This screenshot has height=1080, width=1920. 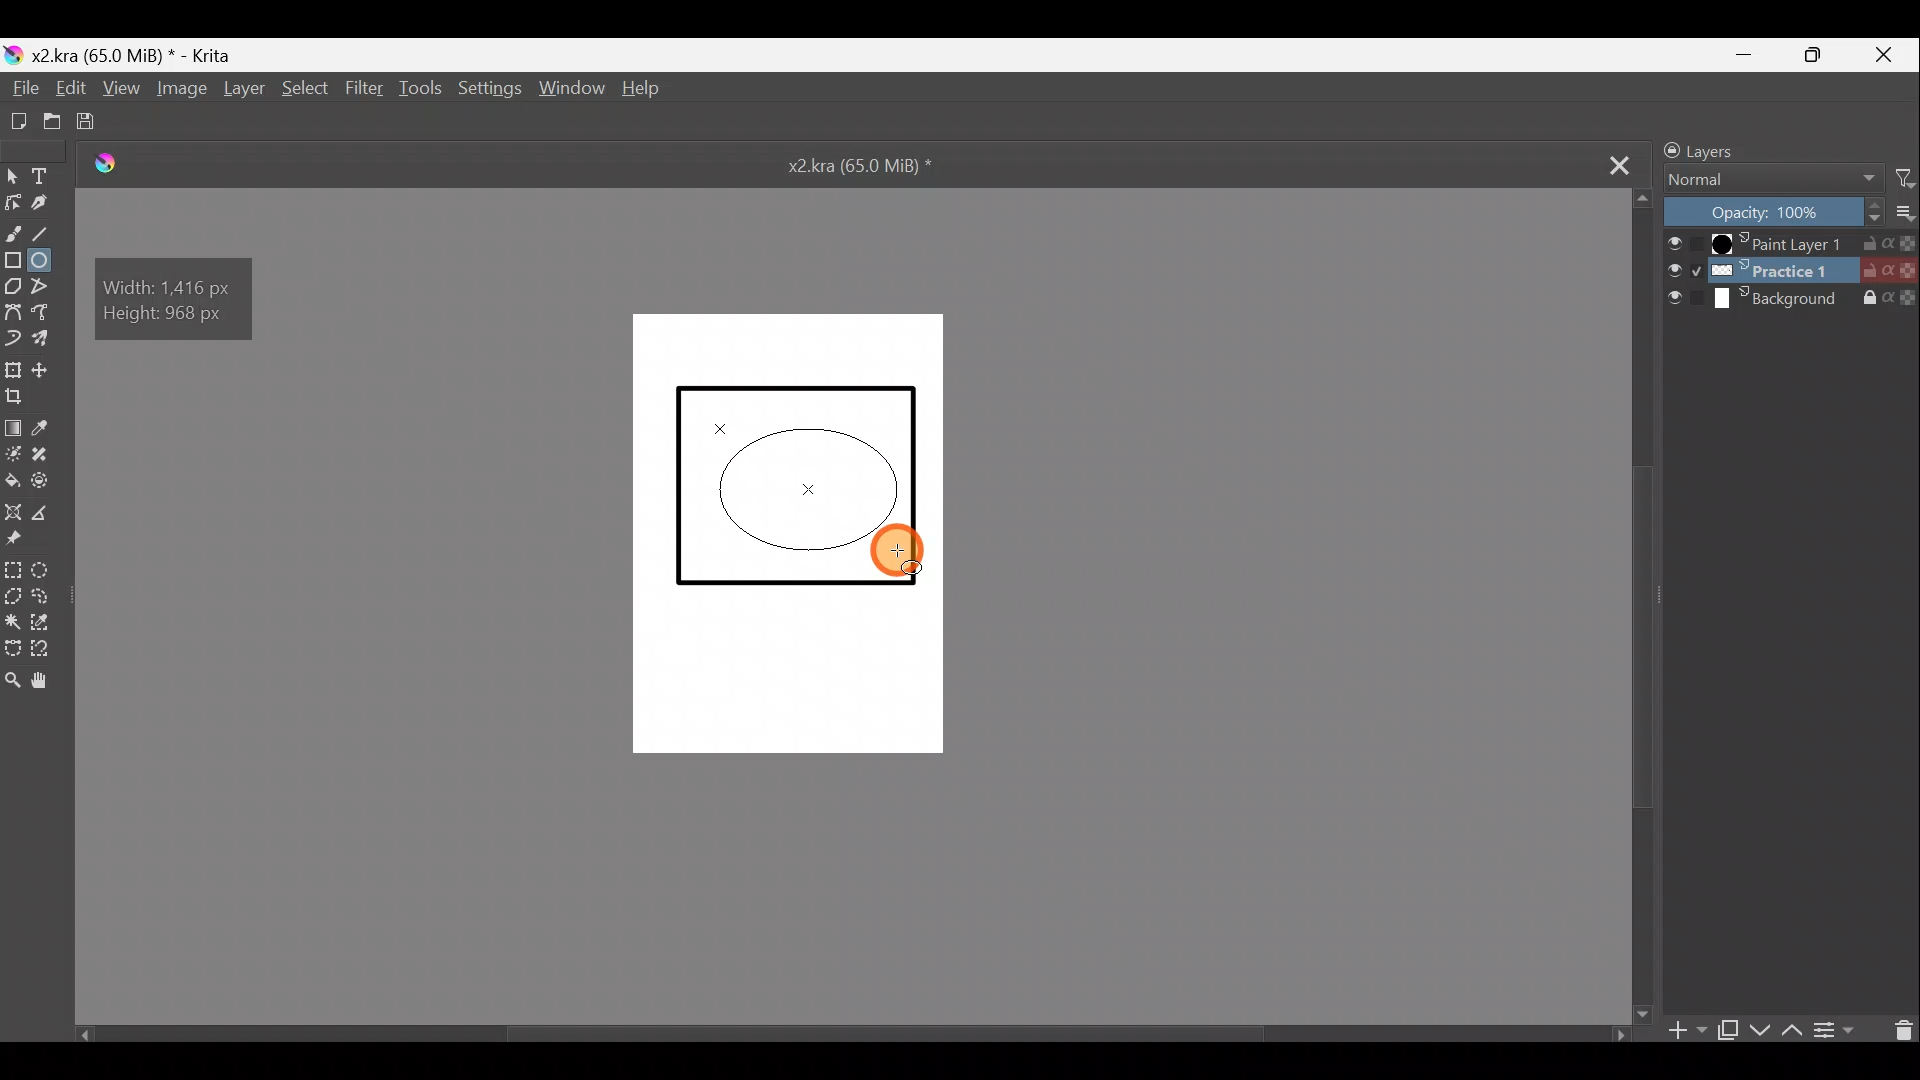 What do you see at coordinates (12, 285) in the screenshot?
I see `Polygon tool` at bounding box center [12, 285].